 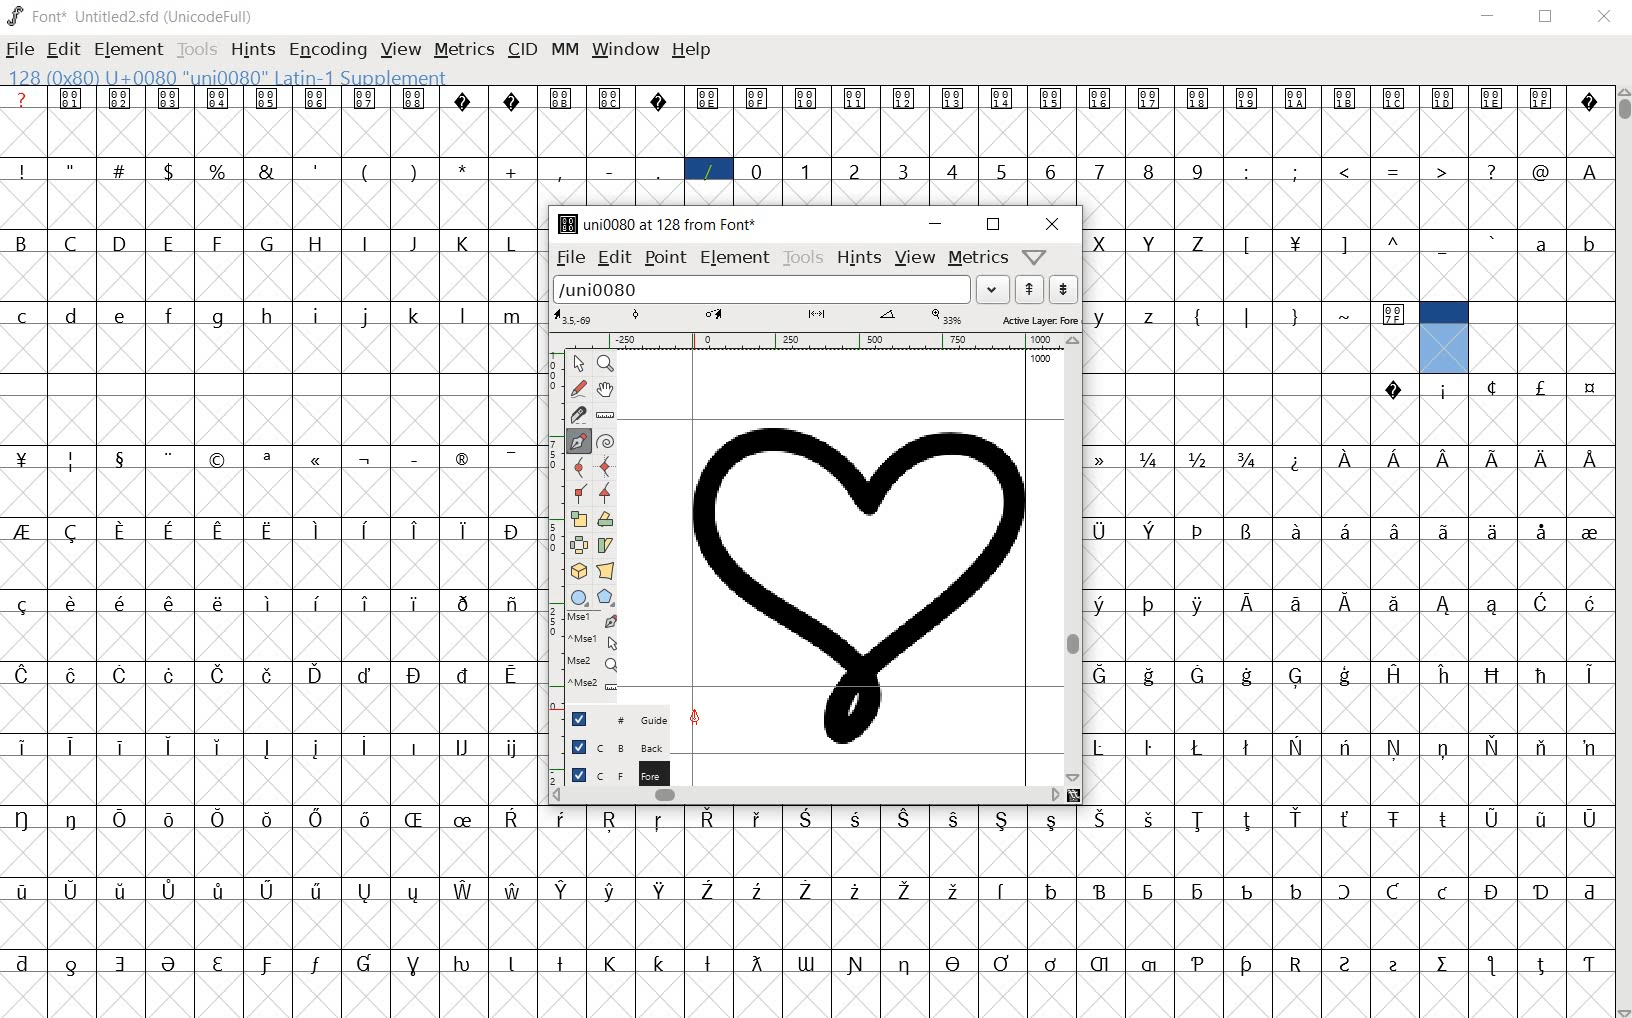 I want to click on glyph, so click(x=558, y=172).